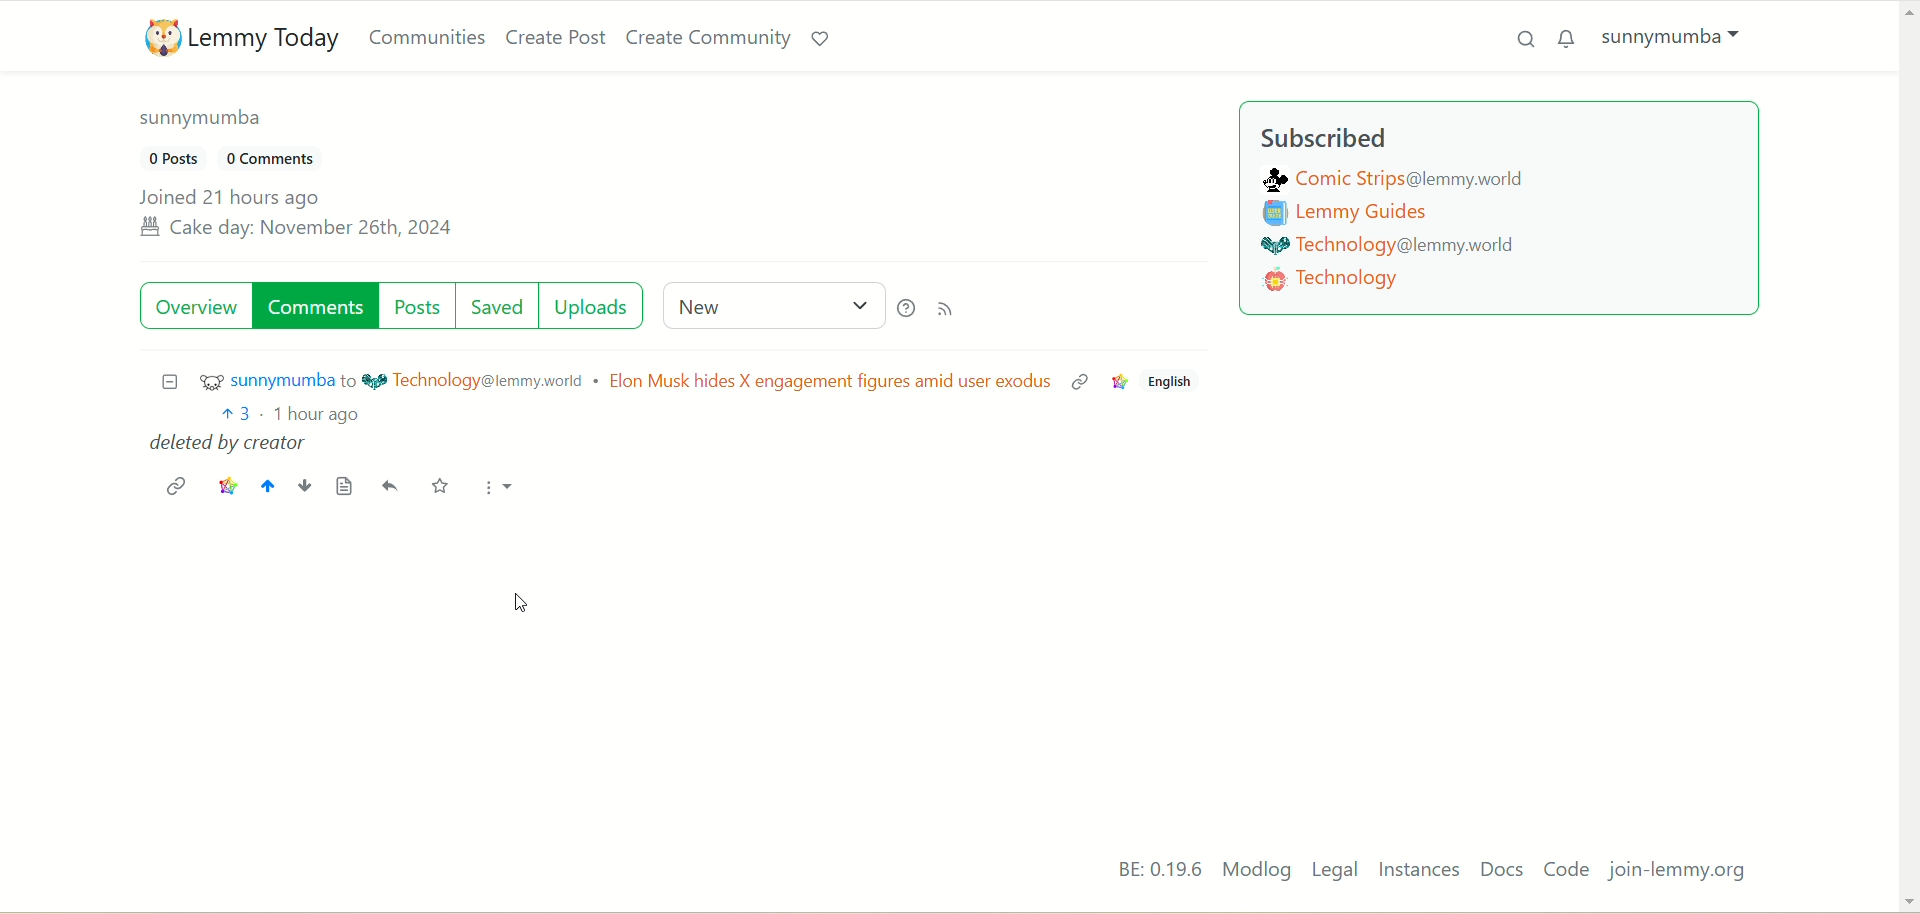  Describe the element at coordinates (421, 304) in the screenshot. I see `posts` at that location.